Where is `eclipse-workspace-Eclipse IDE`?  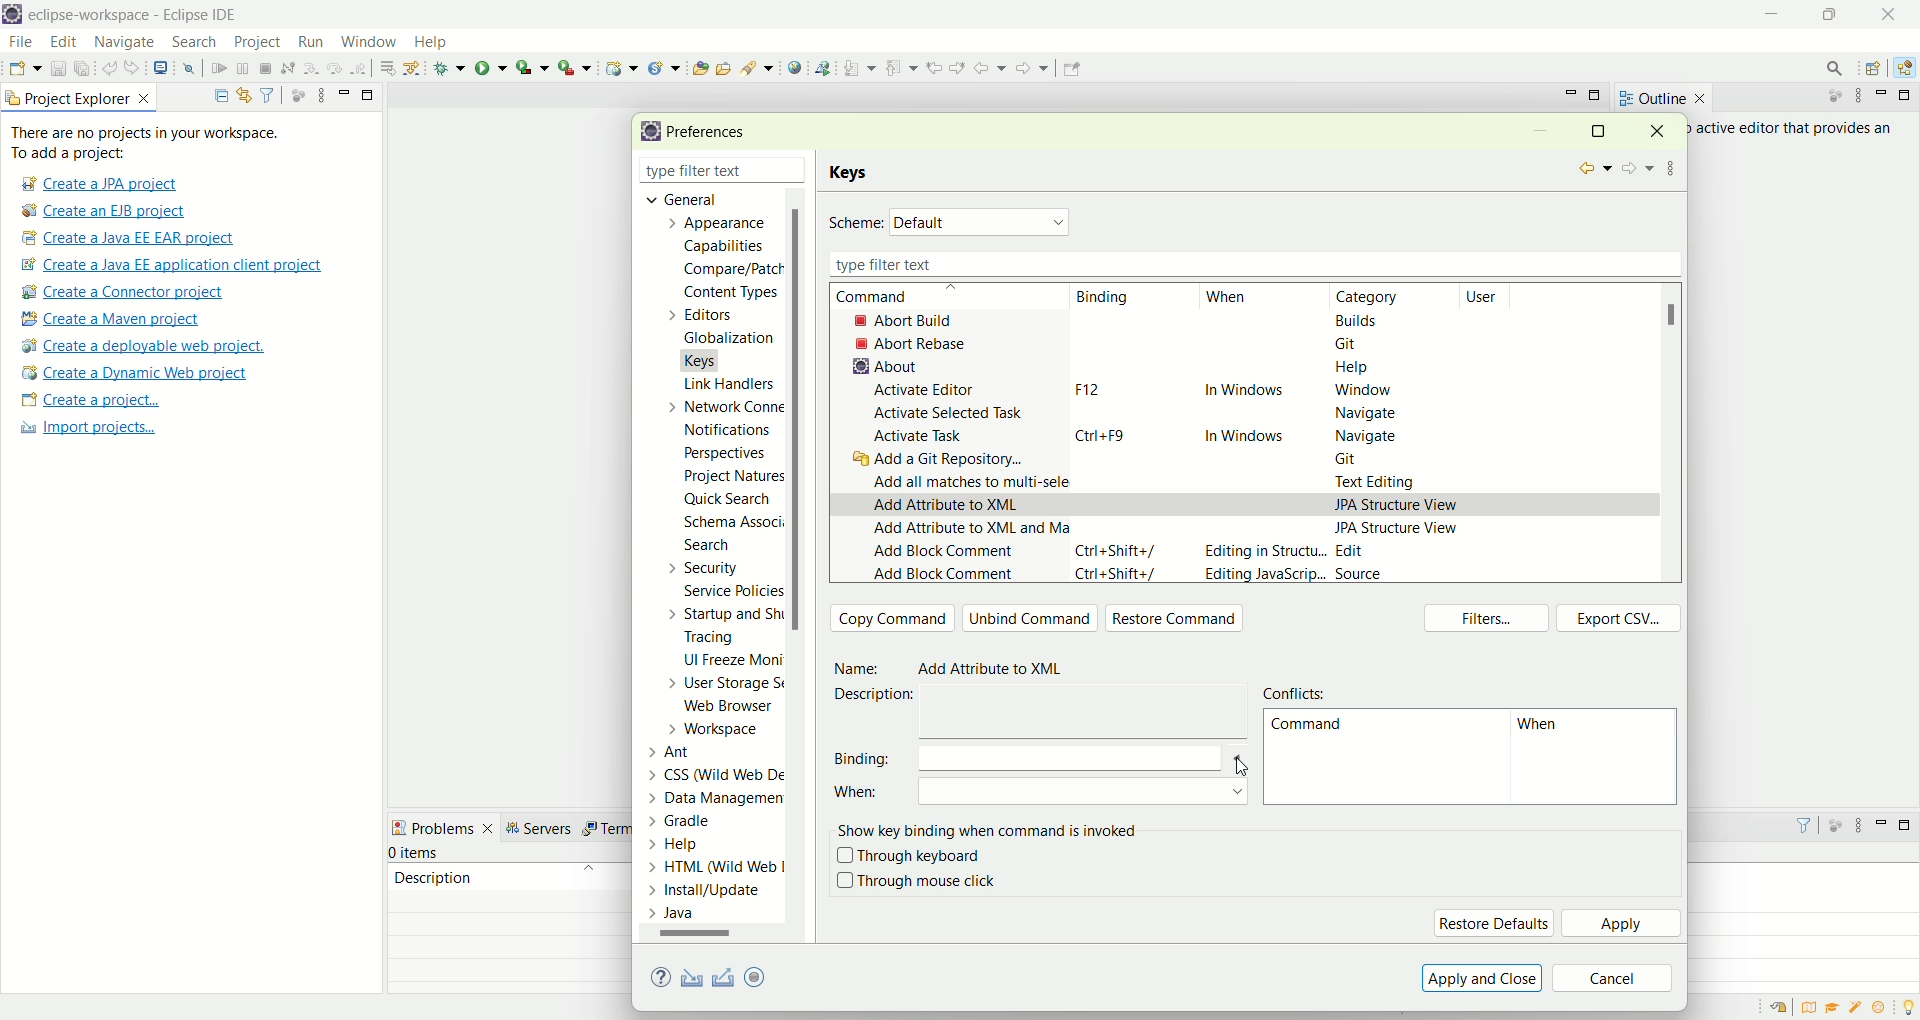
eclipse-workspace-Eclipse IDE is located at coordinates (131, 16).